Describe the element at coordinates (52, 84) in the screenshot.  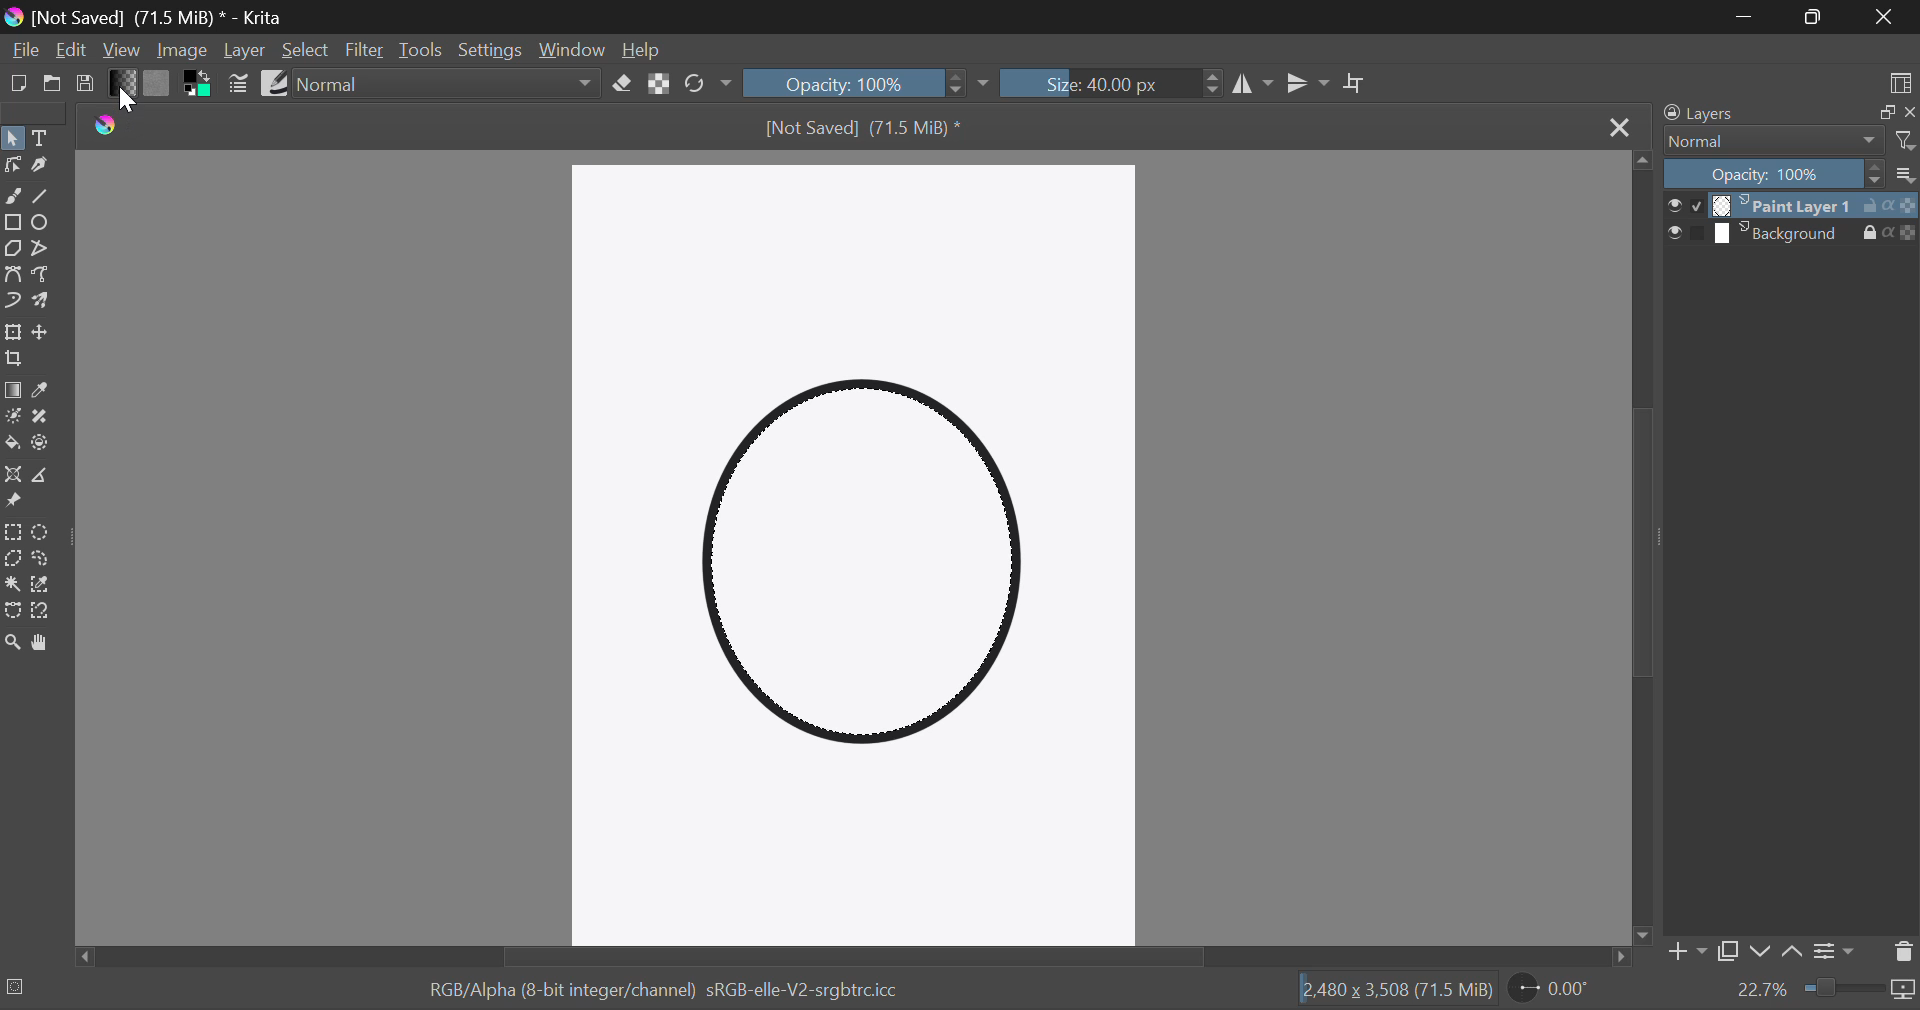
I see `Open` at that location.